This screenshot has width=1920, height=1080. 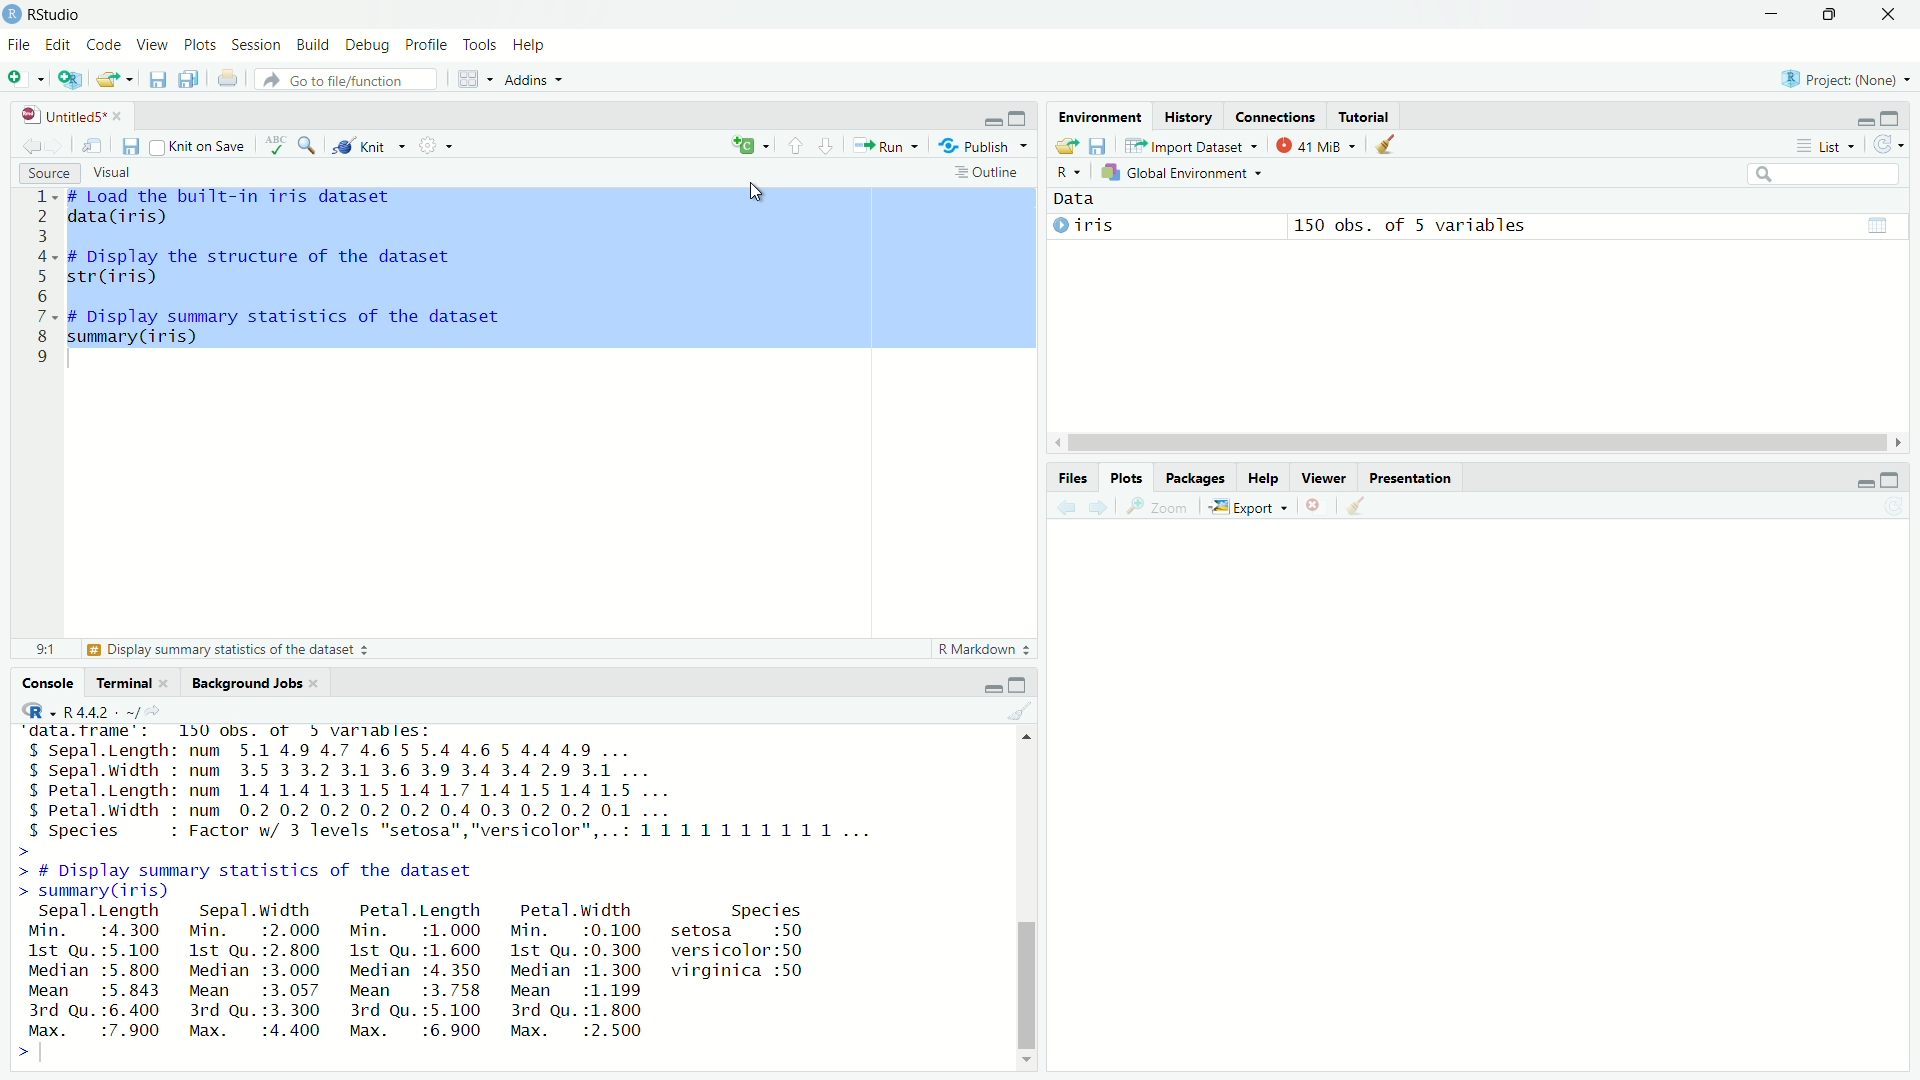 I want to click on Files, so click(x=1073, y=477).